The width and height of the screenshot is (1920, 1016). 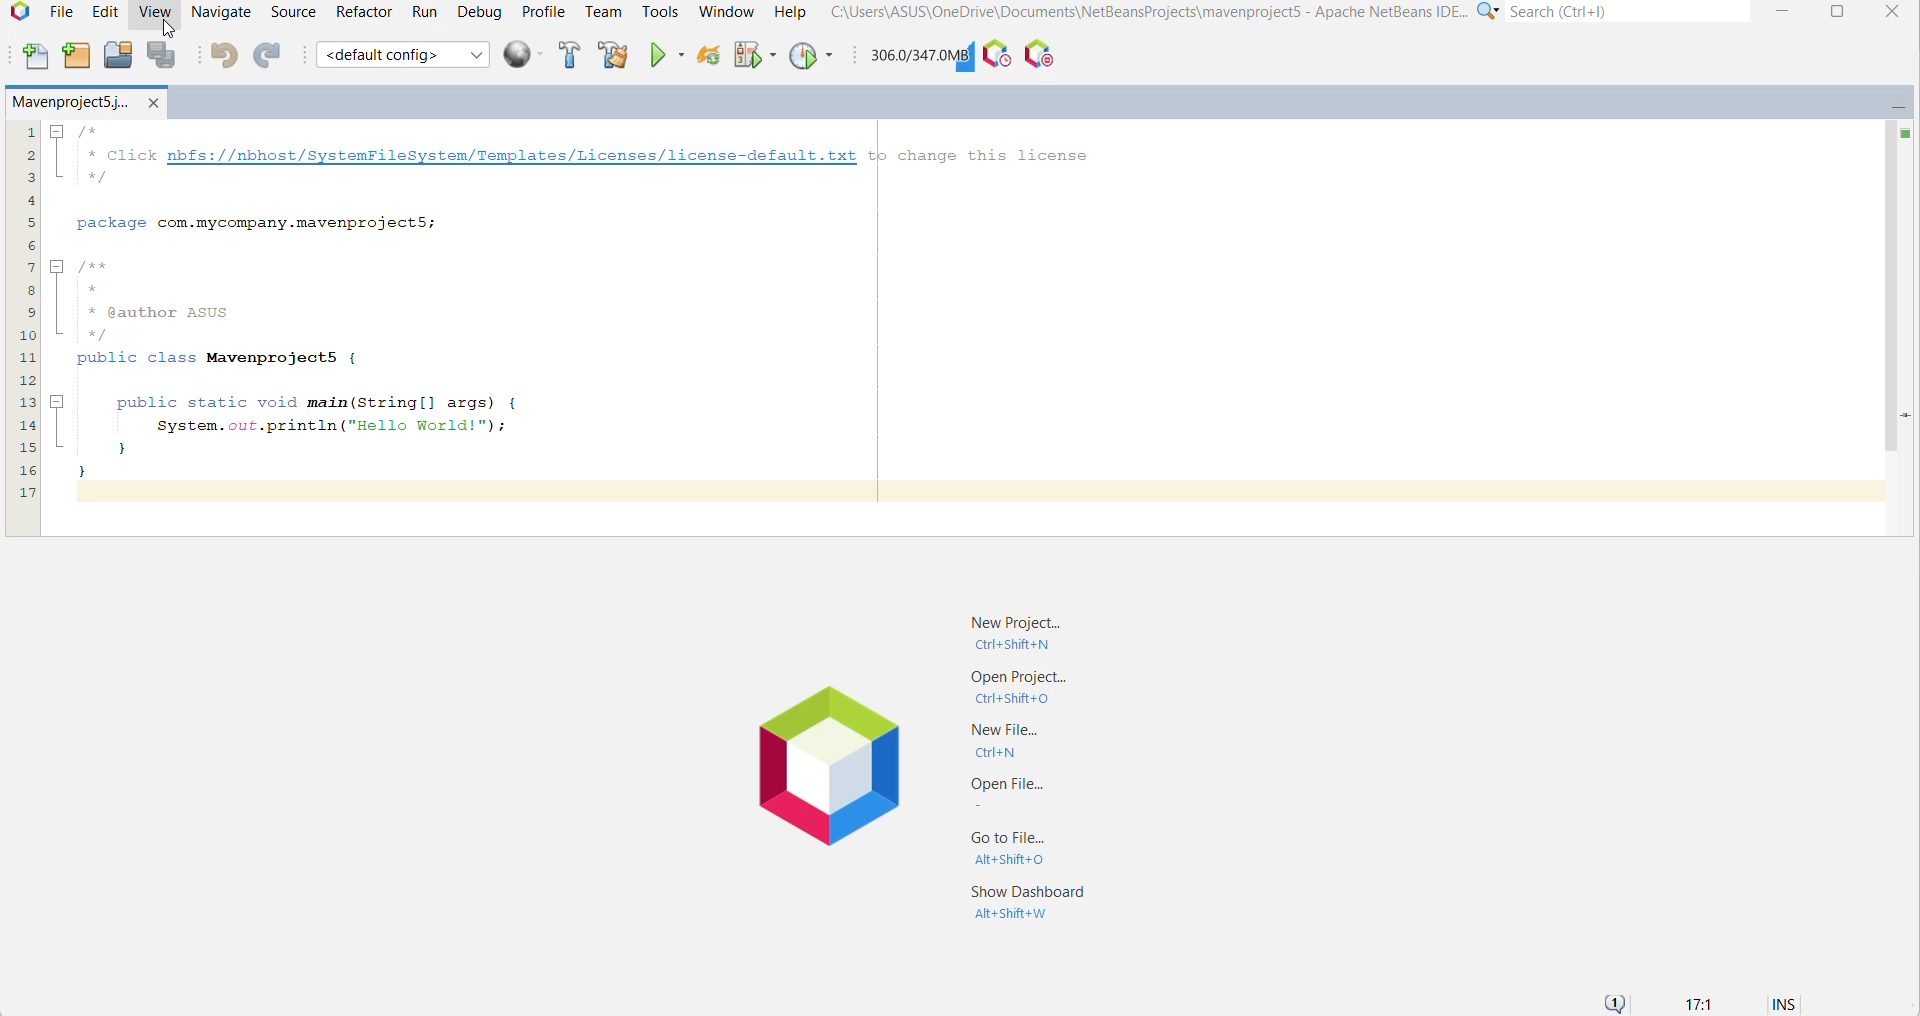 What do you see at coordinates (118, 57) in the screenshot?
I see `Open Project` at bounding box center [118, 57].